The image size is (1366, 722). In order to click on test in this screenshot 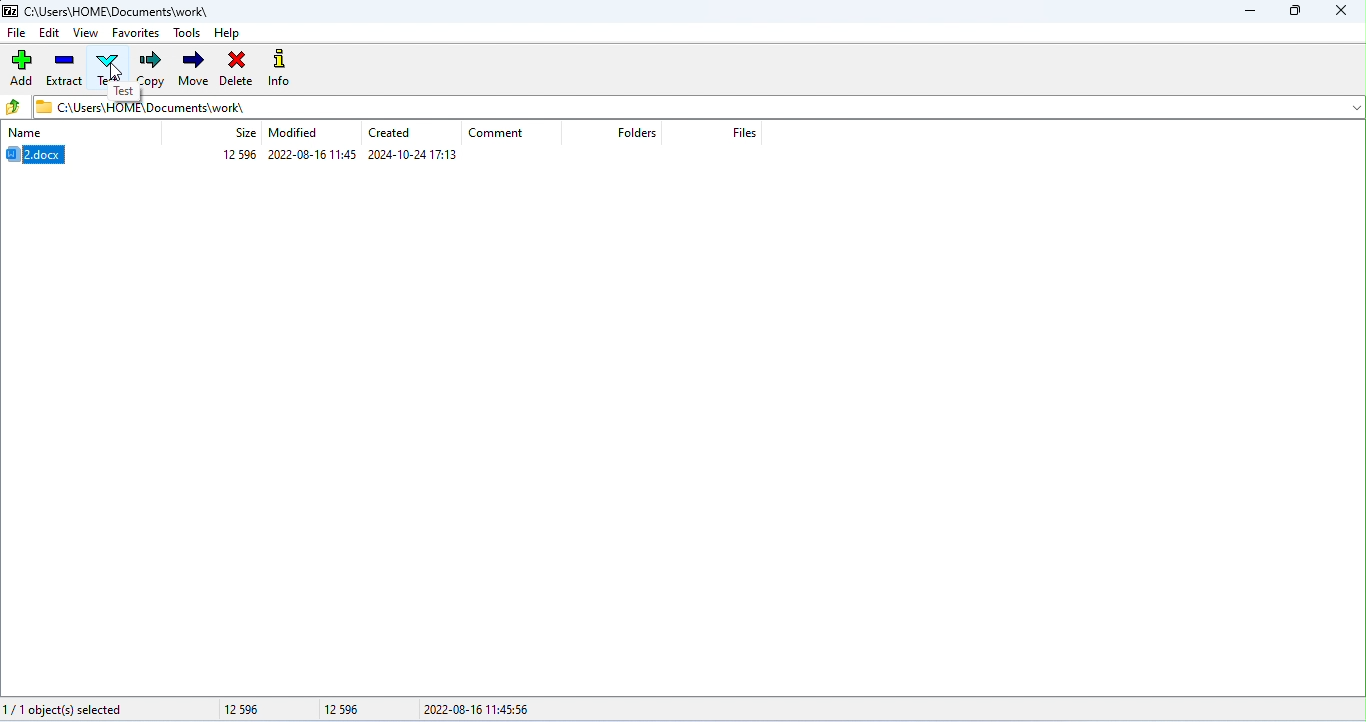, I will do `click(125, 91)`.